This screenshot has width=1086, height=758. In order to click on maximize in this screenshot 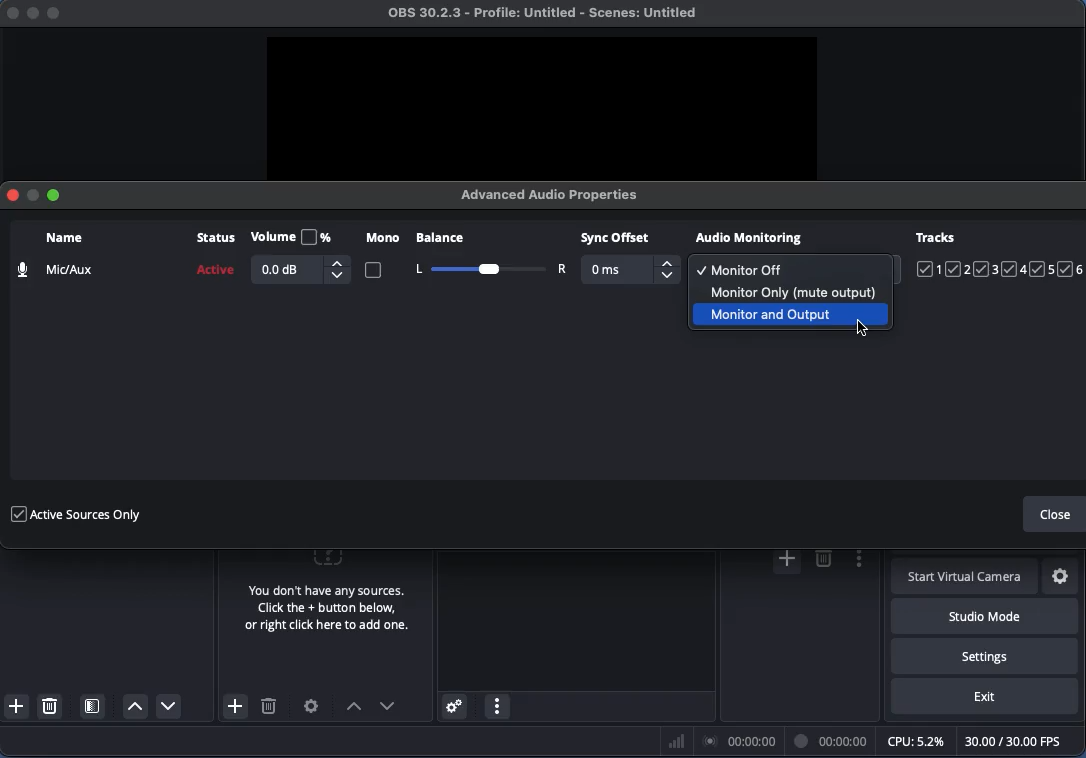, I will do `click(61, 12)`.